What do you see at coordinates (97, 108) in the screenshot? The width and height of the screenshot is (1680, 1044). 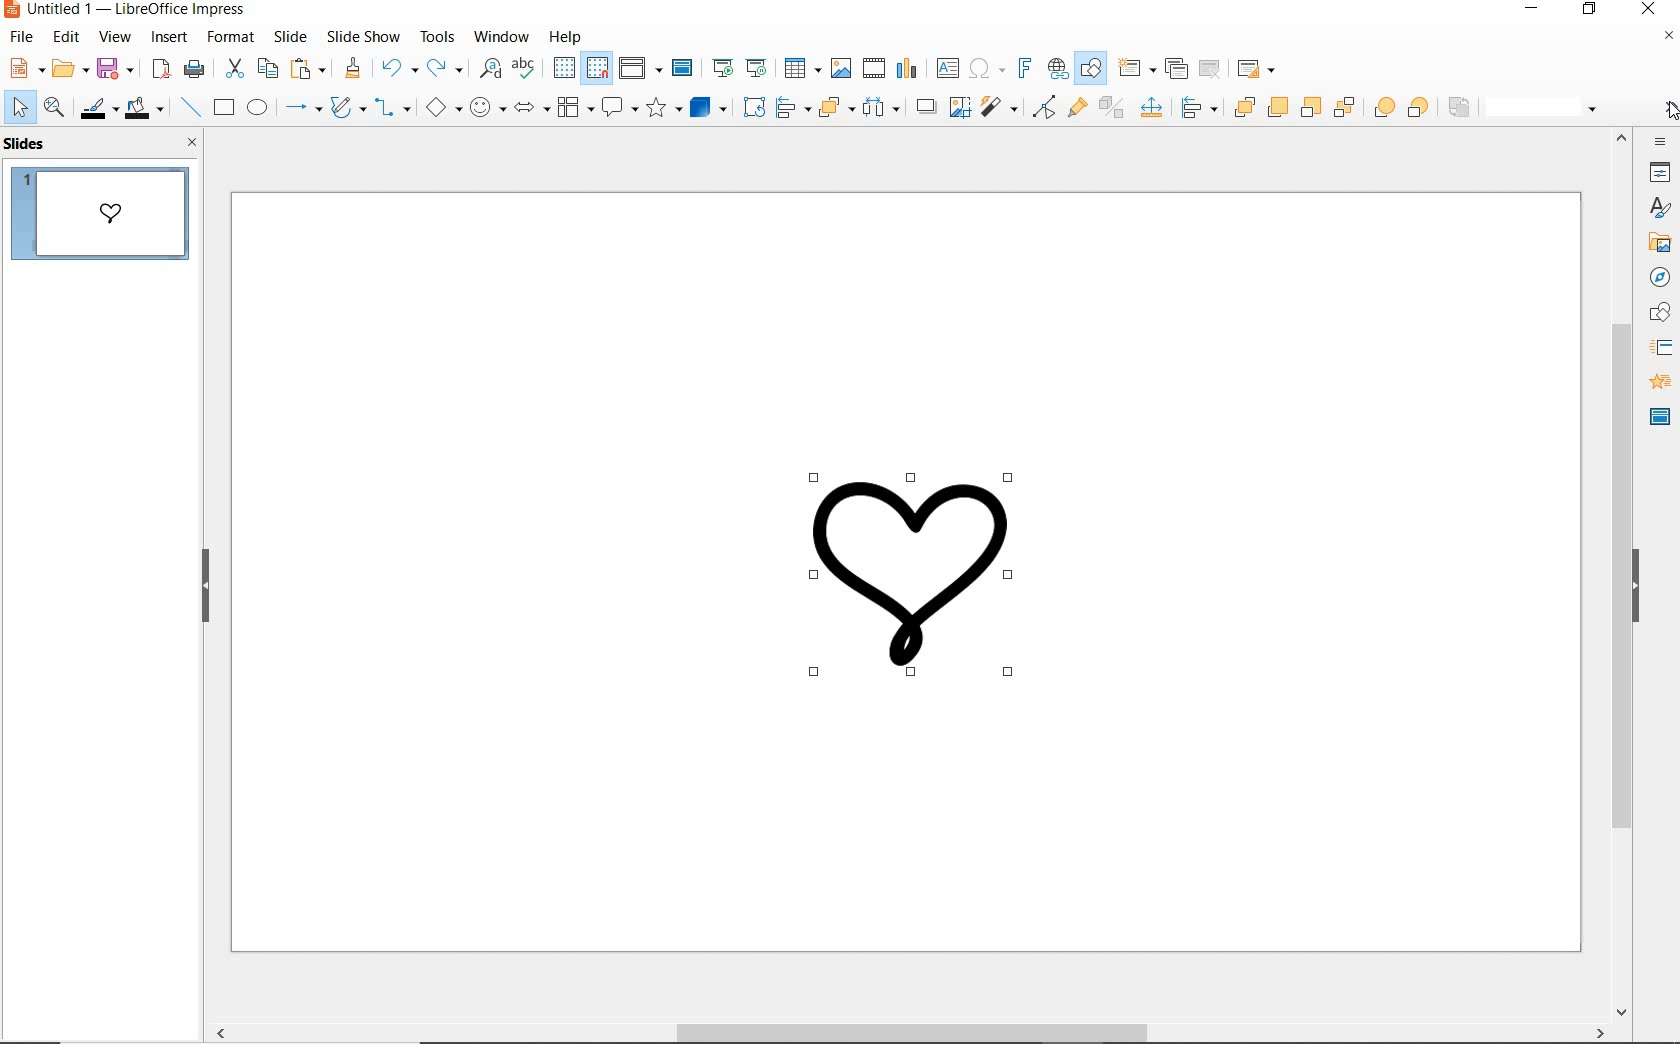 I see `line color` at bounding box center [97, 108].